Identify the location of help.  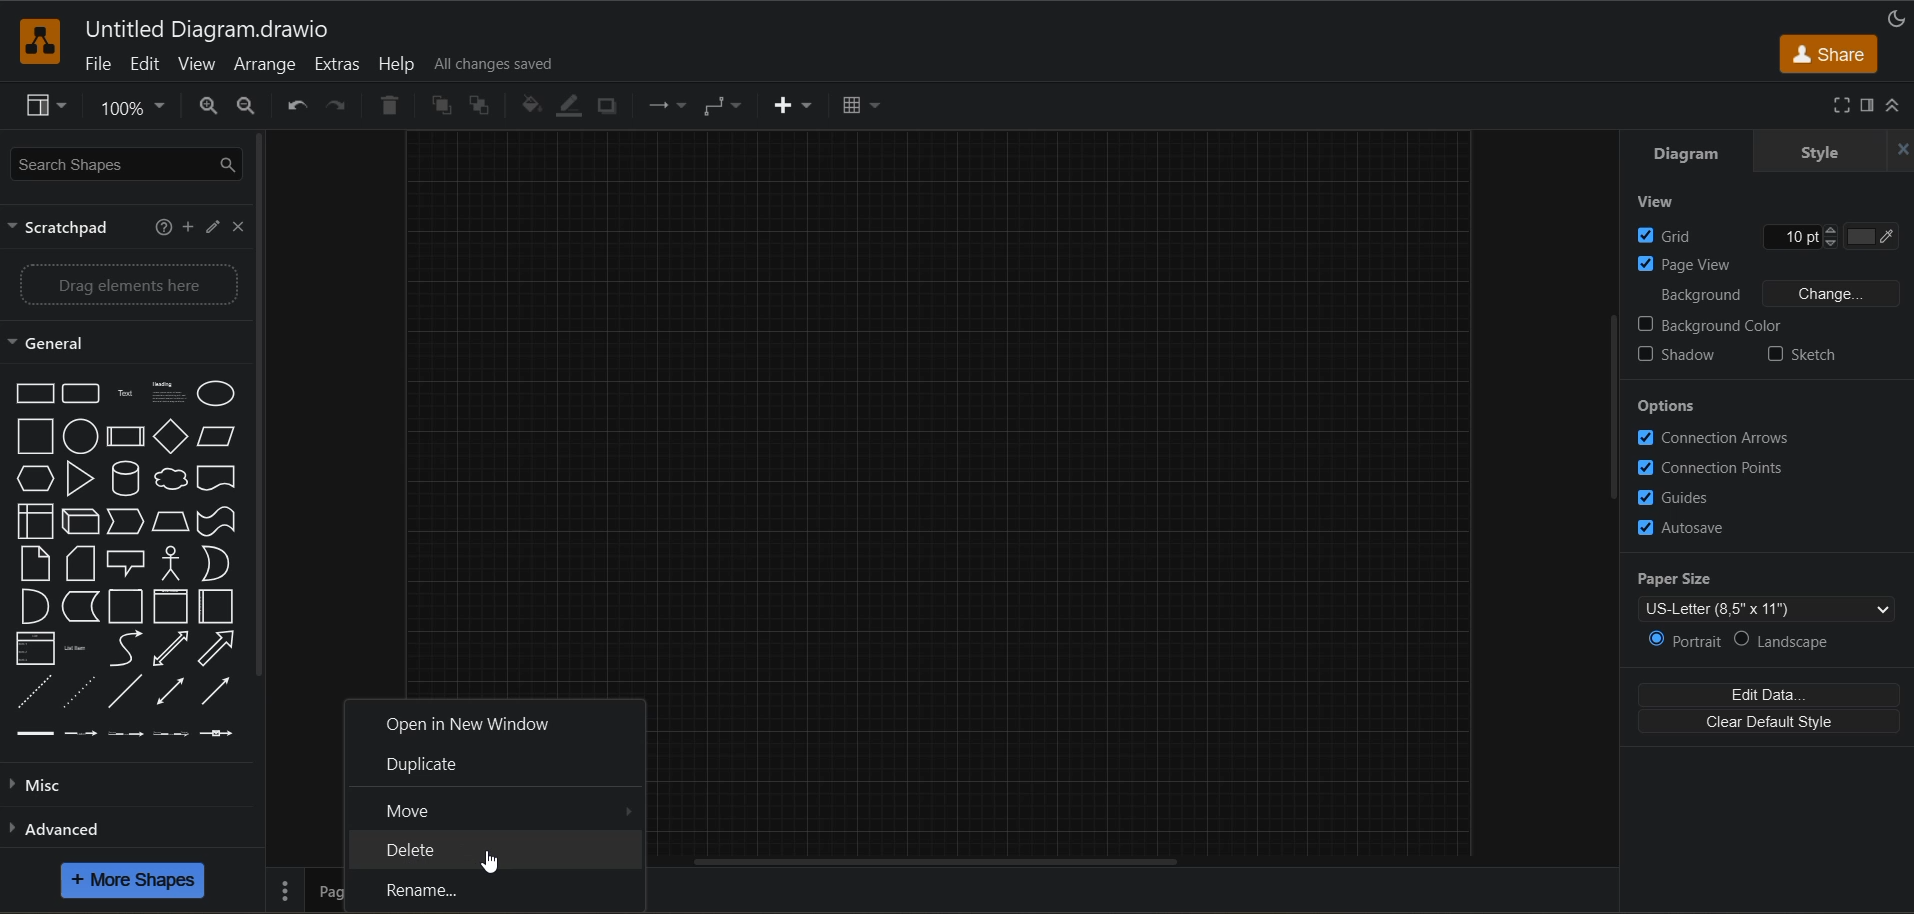
(160, 227).